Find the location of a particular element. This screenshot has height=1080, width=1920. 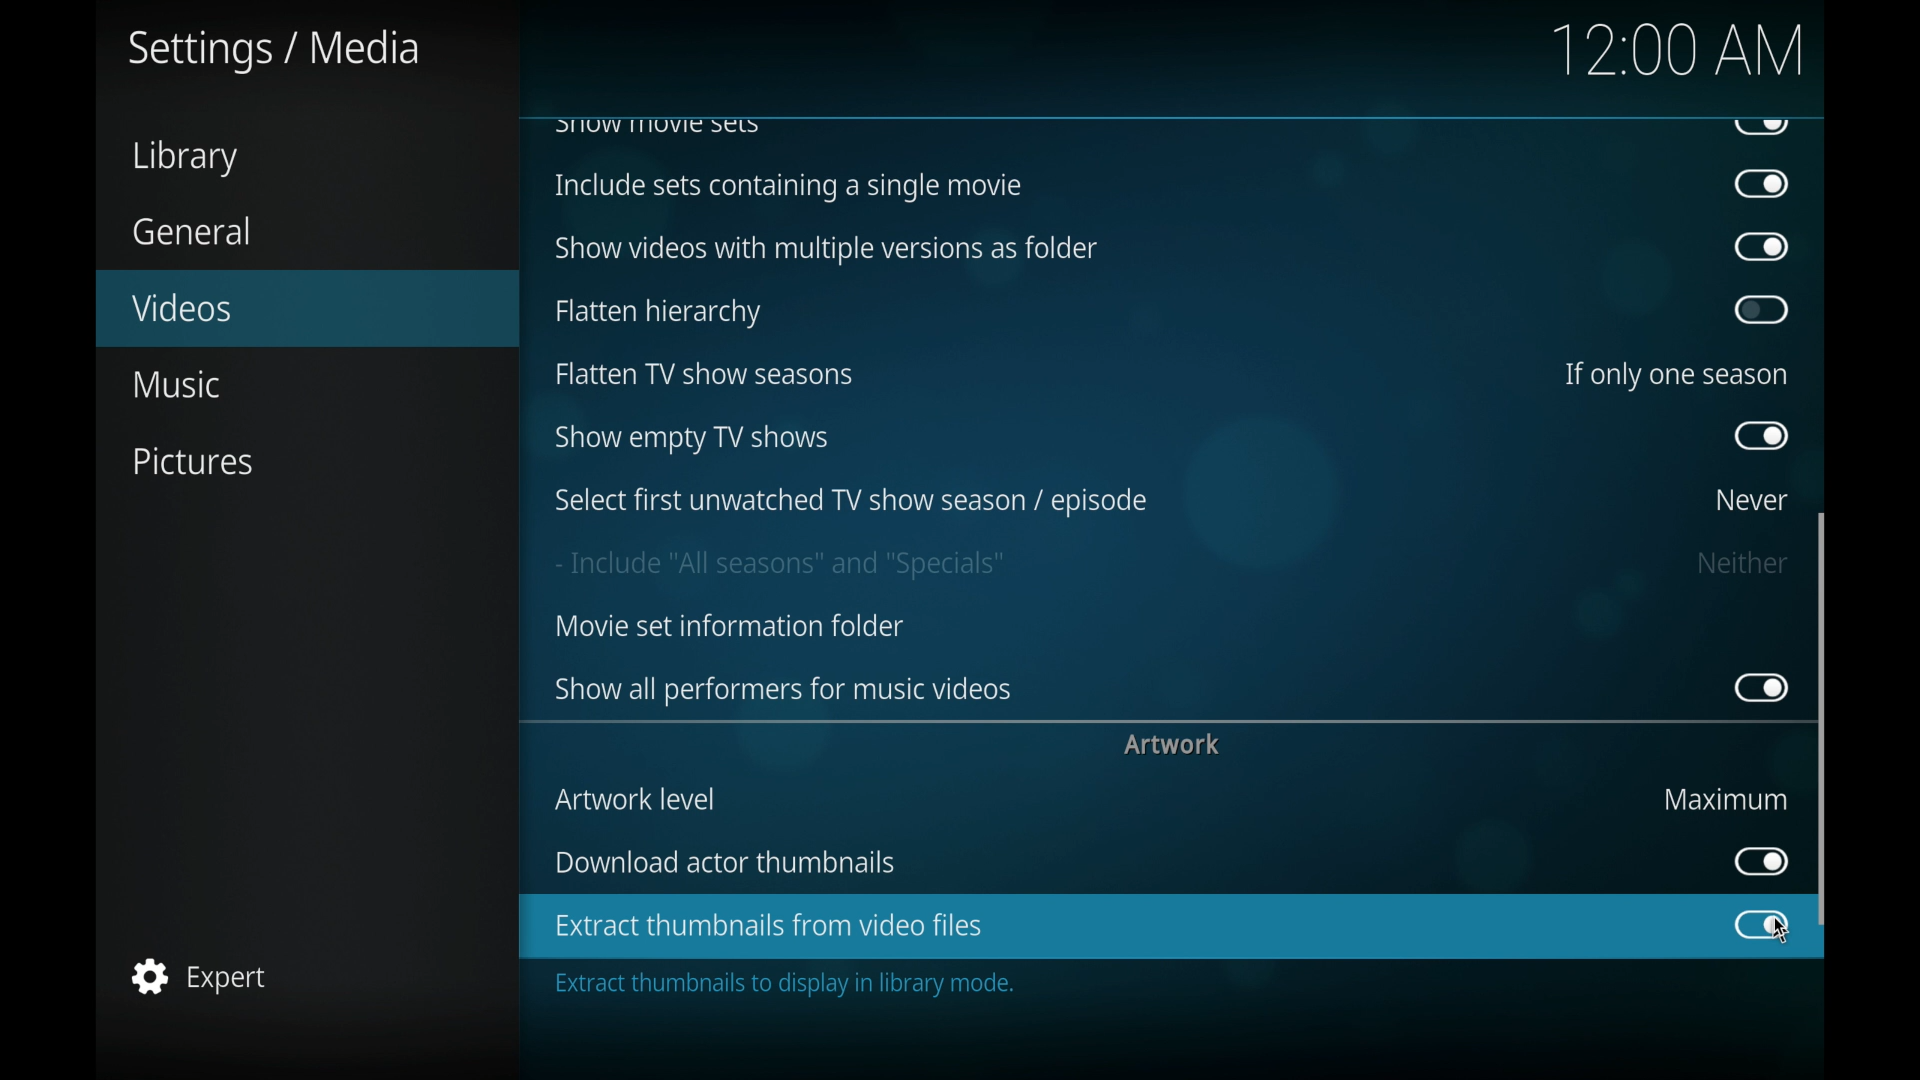

expert is located at coordinates (199, 975).